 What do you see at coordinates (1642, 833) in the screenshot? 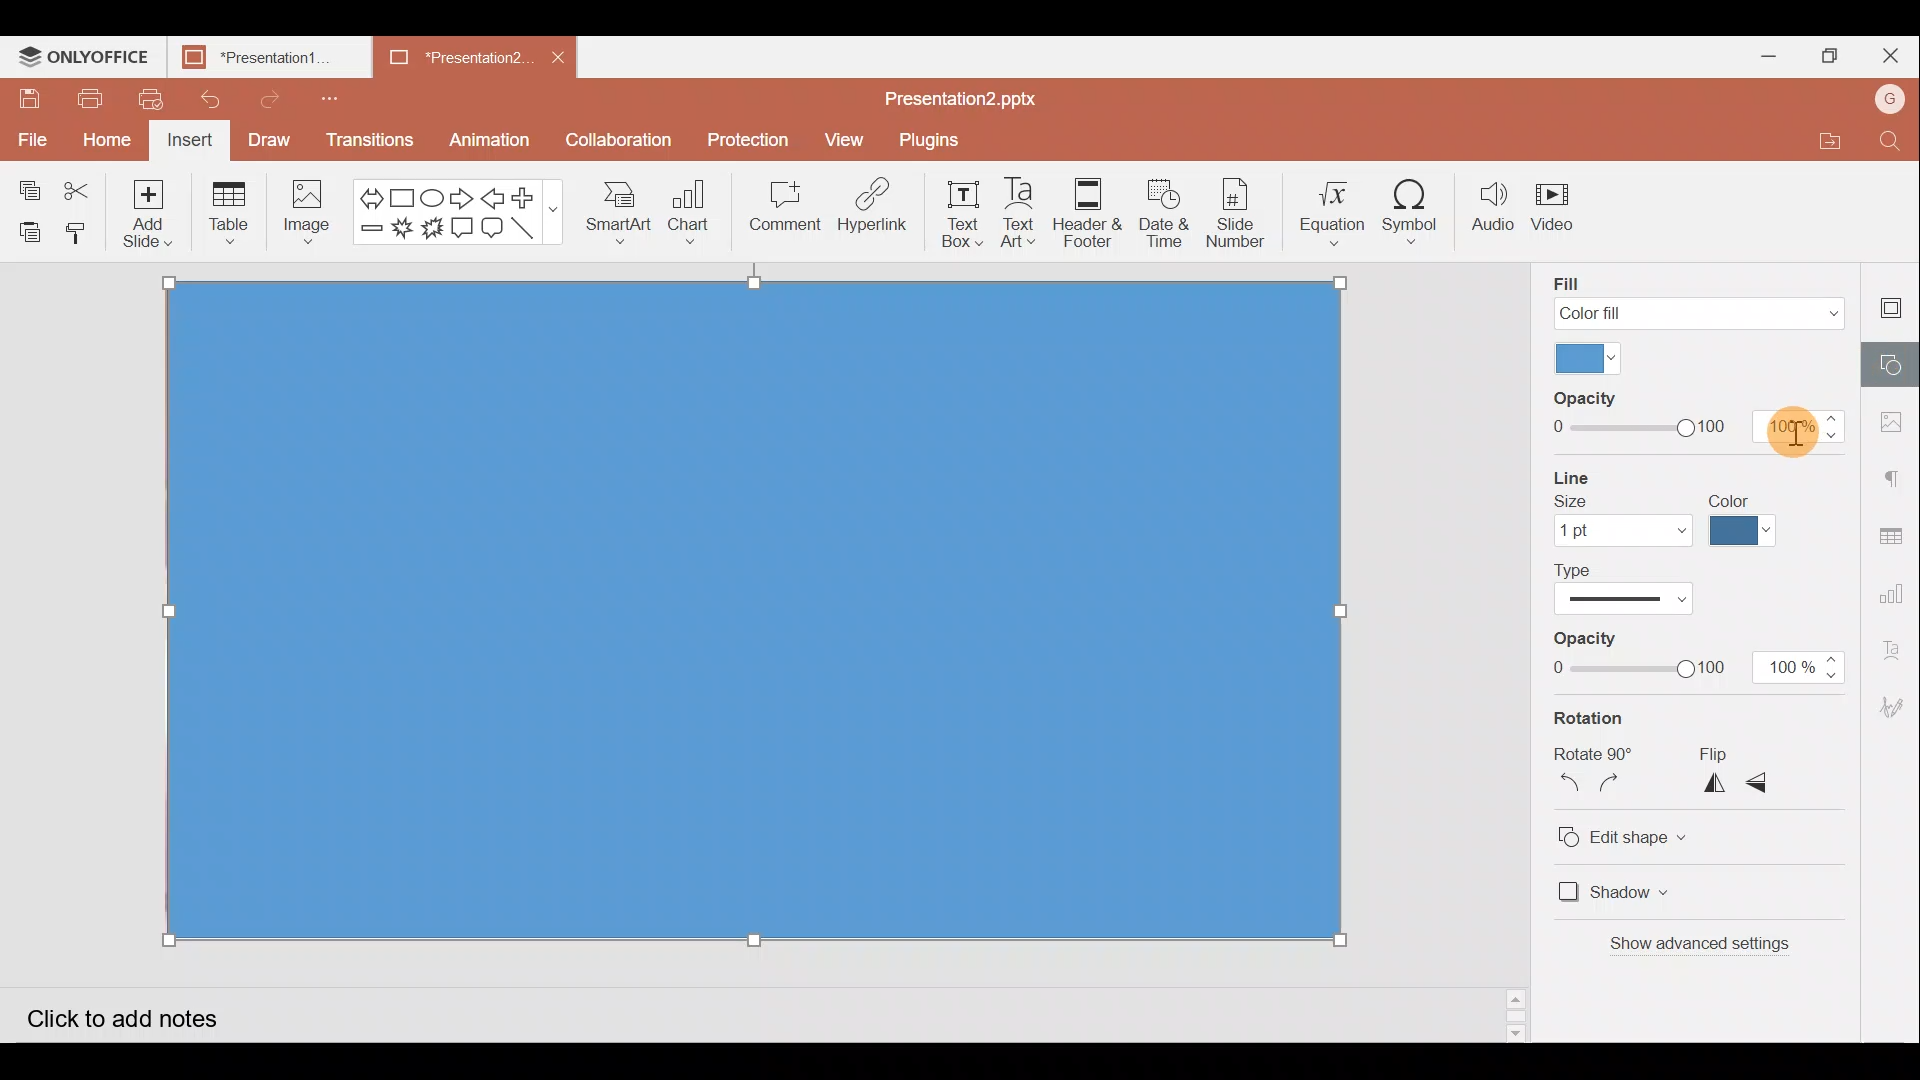
I see `Edit shape` at bounding box center [1642, 833].